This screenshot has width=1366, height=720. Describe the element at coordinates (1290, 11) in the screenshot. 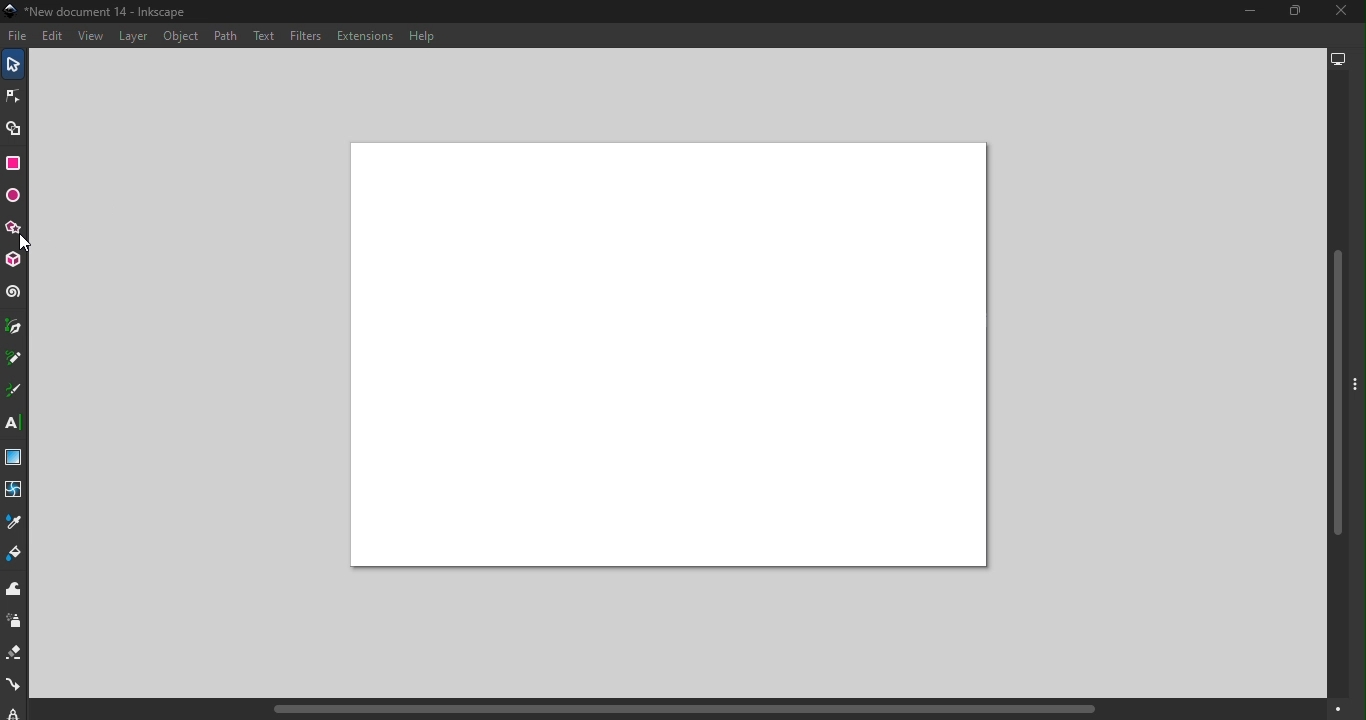

I see `Maximize tool` at that location.